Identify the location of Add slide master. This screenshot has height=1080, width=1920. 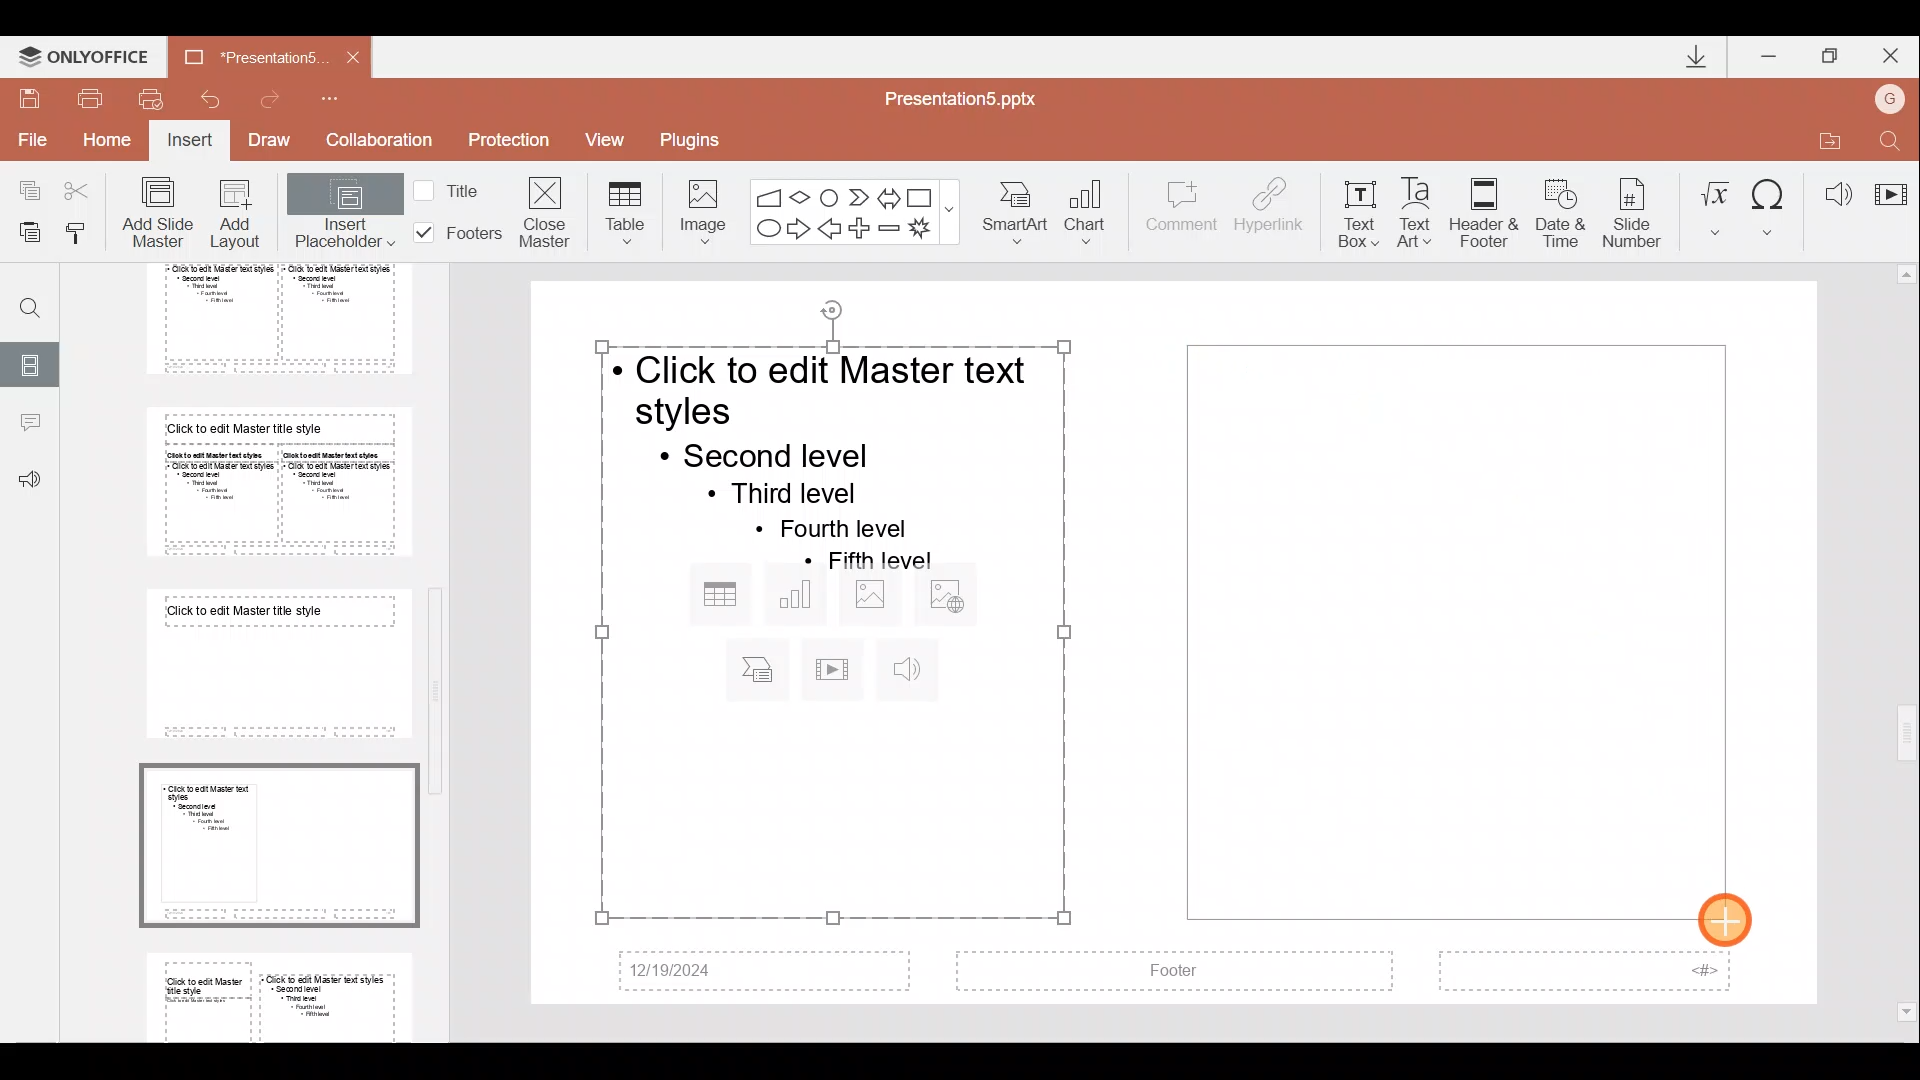
(162, 213).